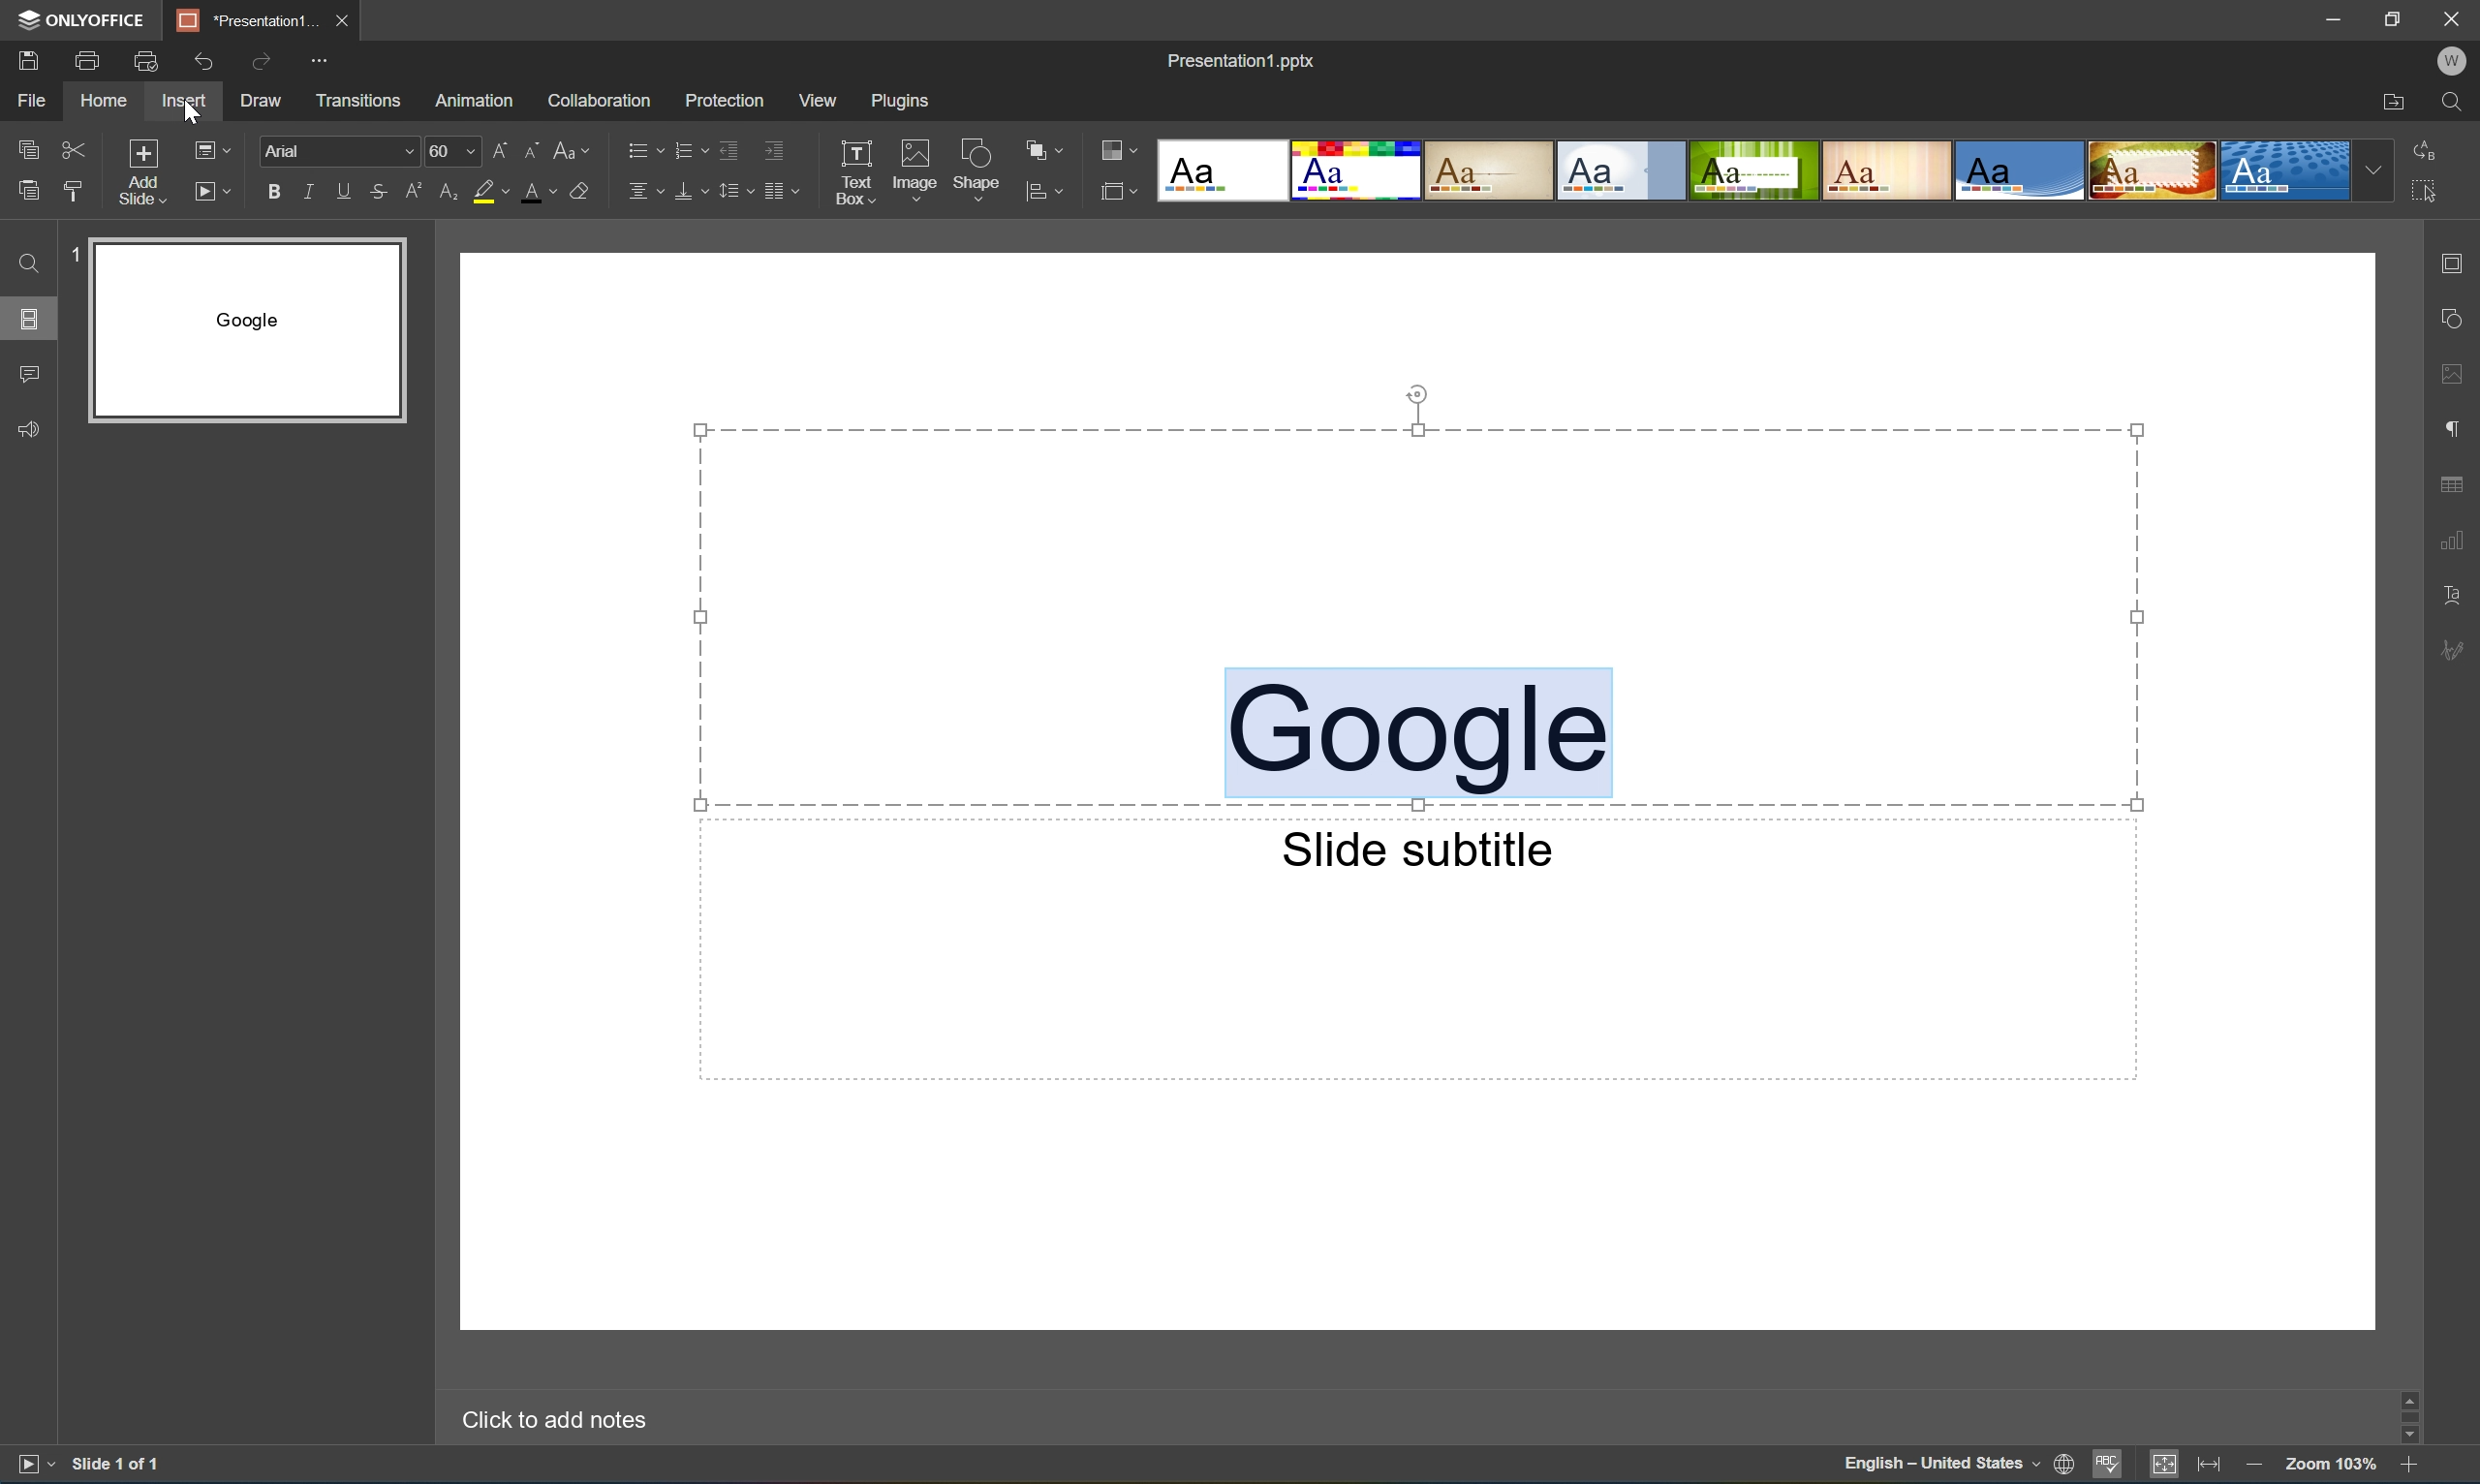 This screenshot has height=1484, width=2480. I want to click on Feedback and support, so click(28, 427).